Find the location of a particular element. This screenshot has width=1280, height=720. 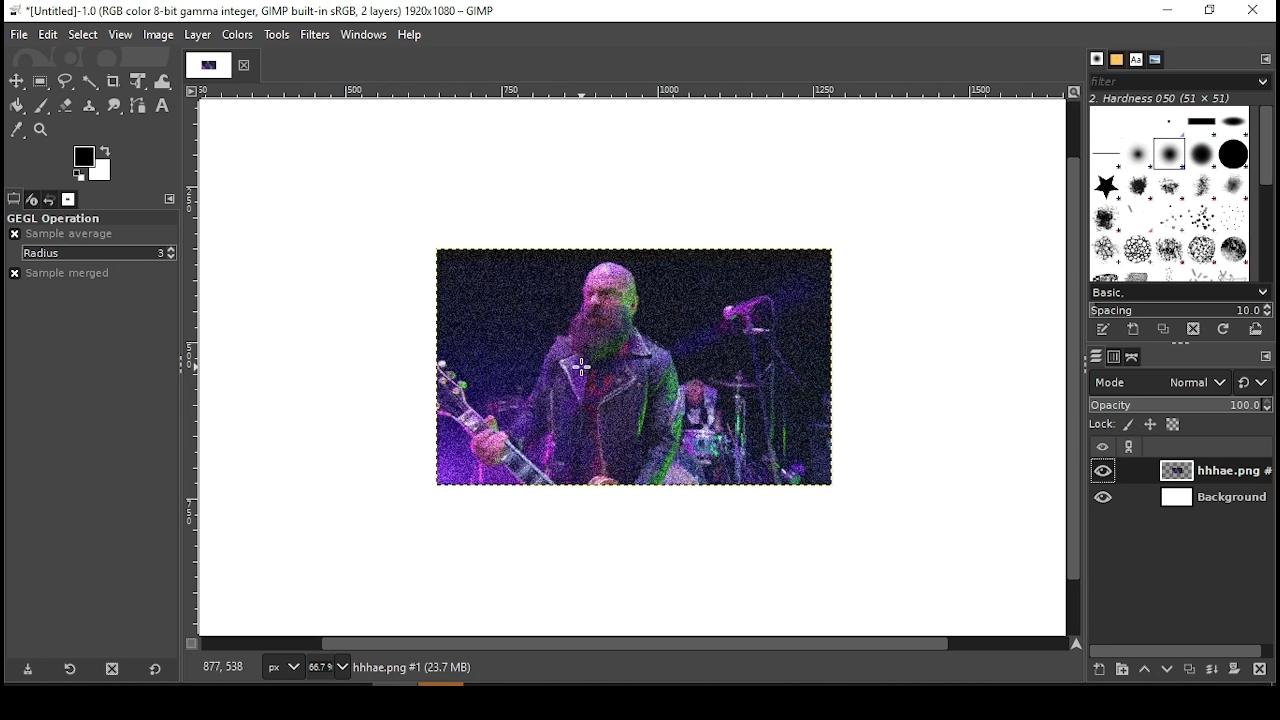

create a new brush is located at coordinates (1137, 331).